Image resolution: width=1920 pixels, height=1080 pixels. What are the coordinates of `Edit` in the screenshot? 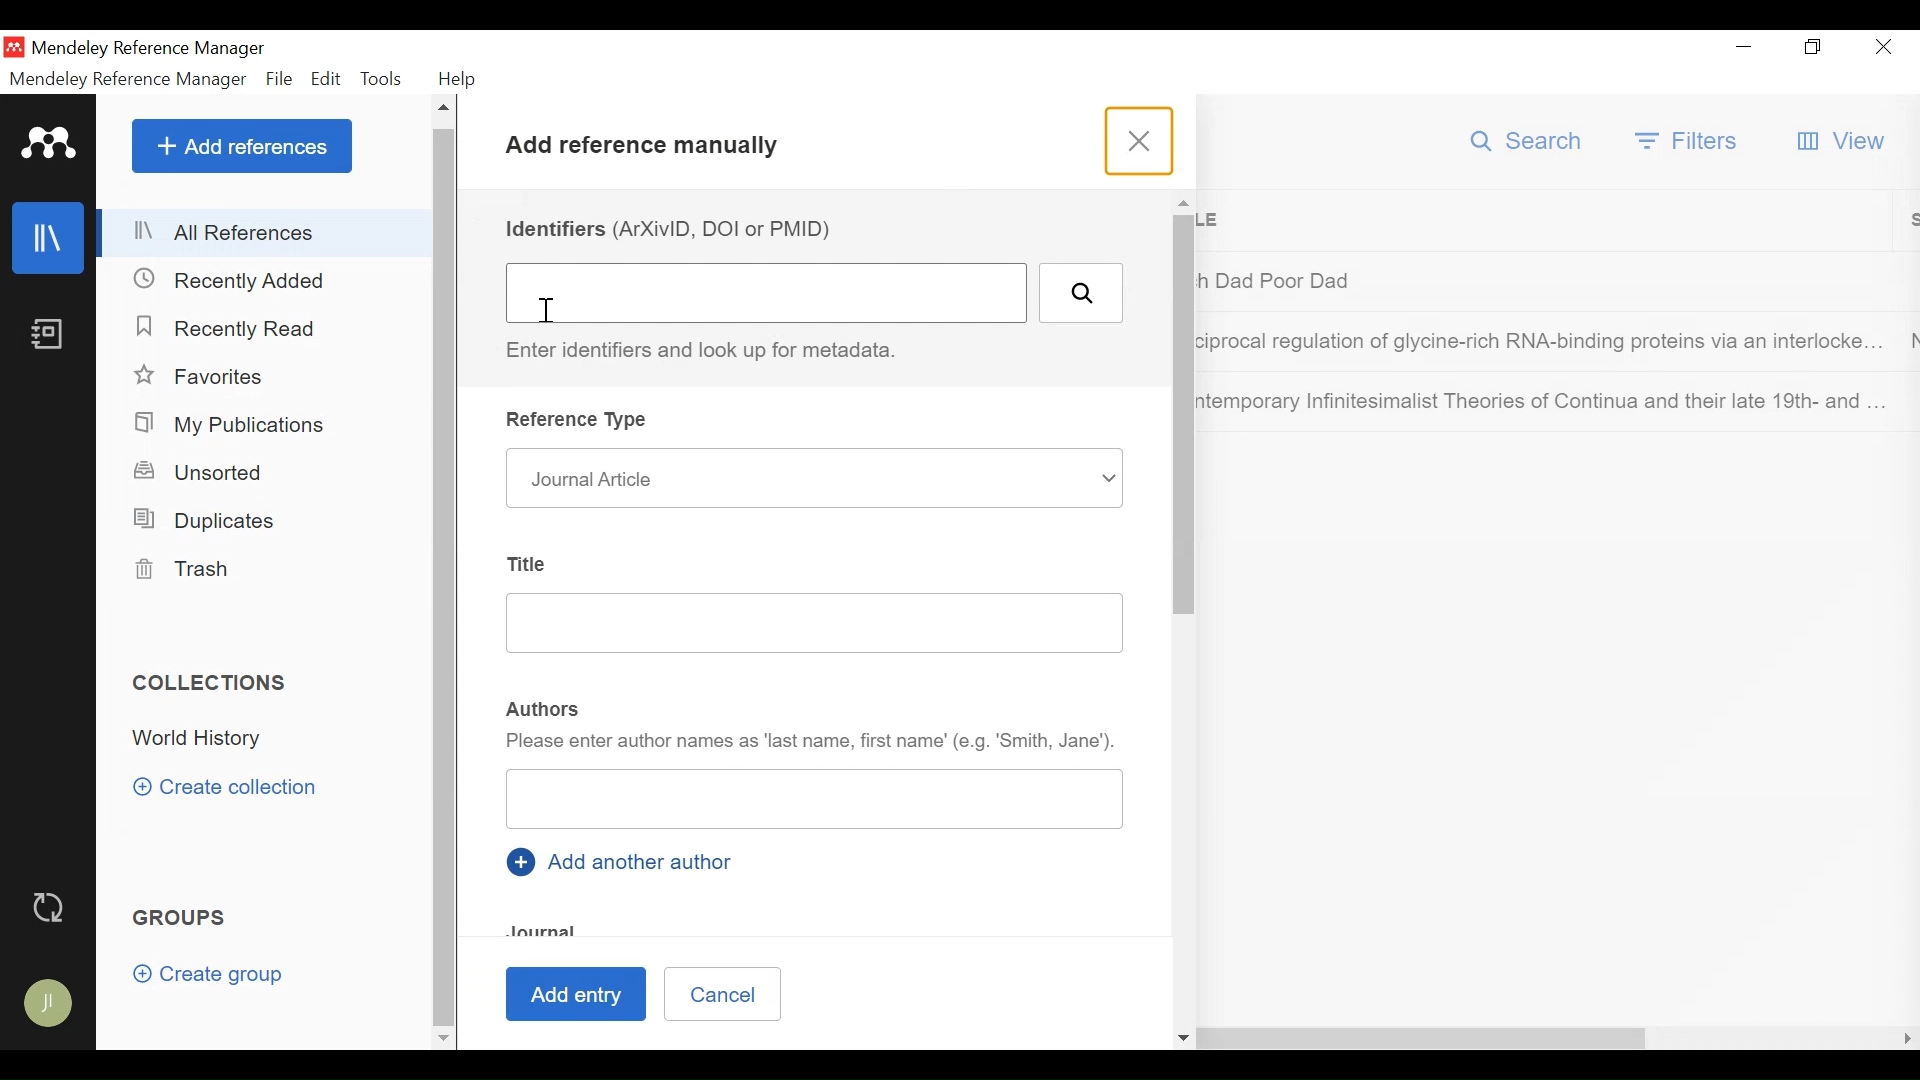 It's located at (327, 78).